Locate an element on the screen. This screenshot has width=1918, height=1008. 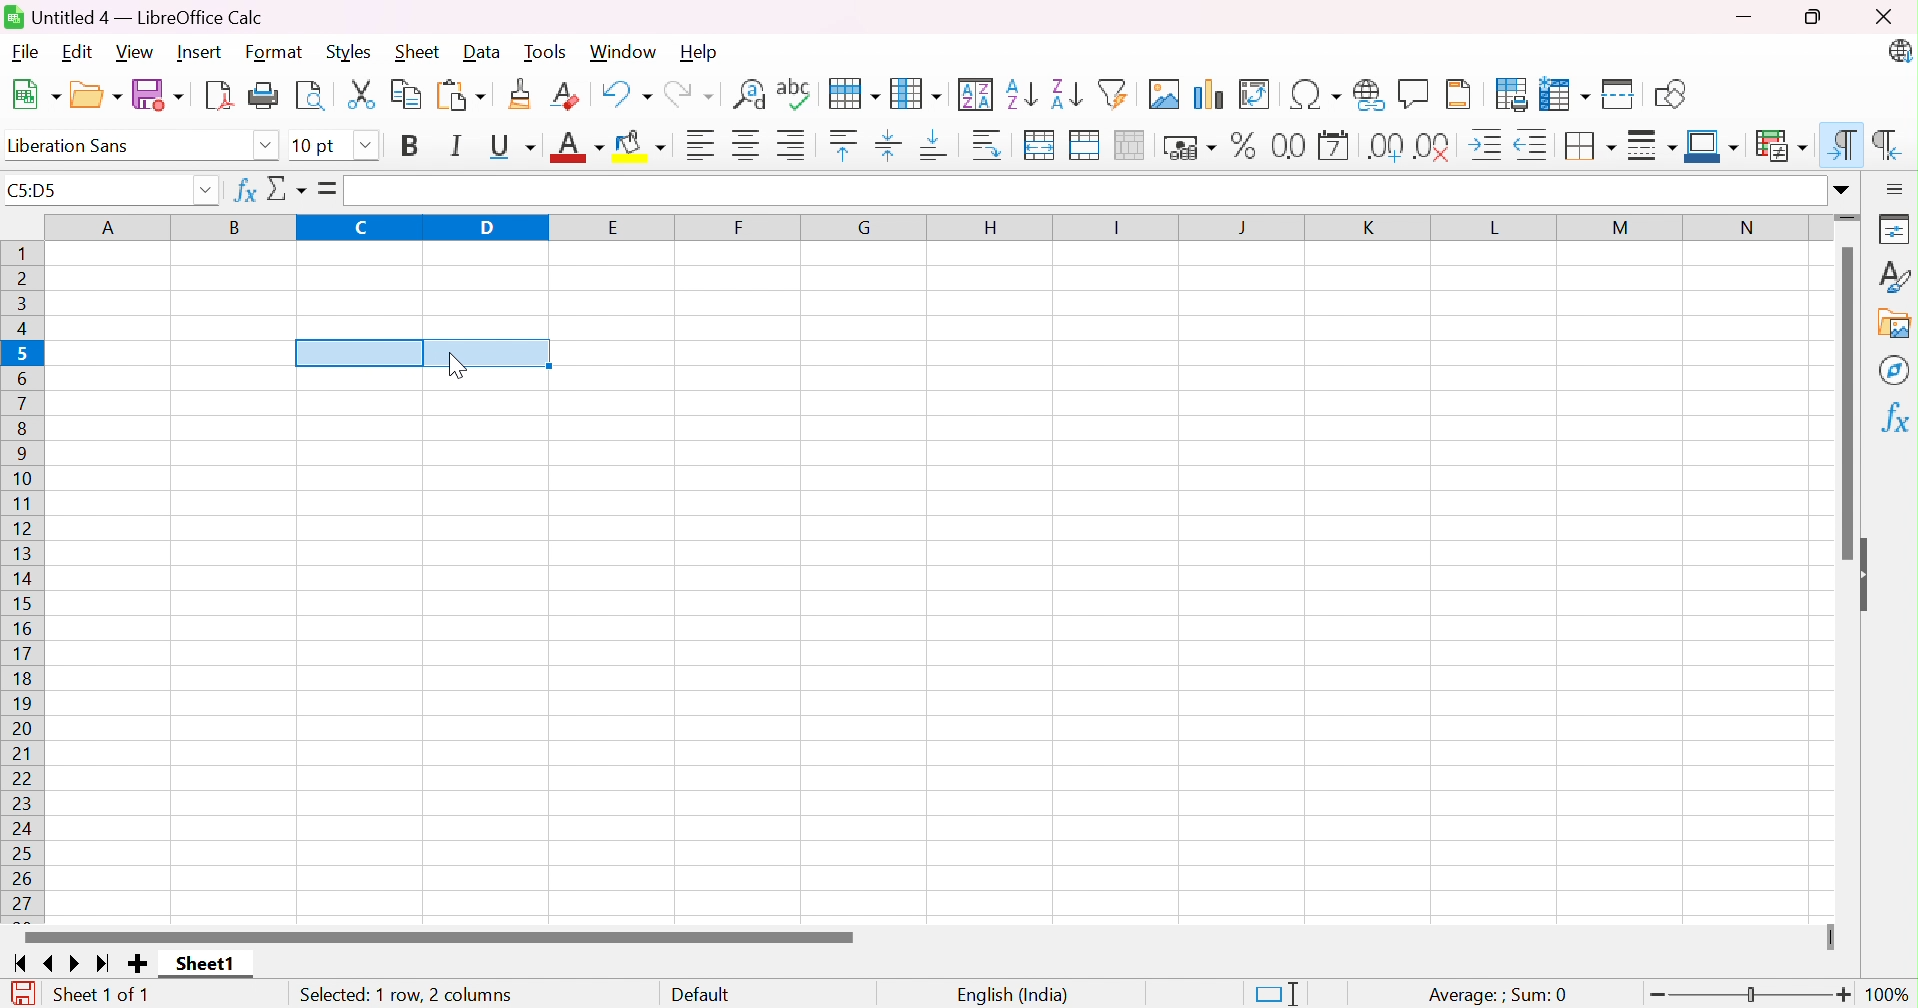
AutoFilter is located at coordinates (1115, 93).